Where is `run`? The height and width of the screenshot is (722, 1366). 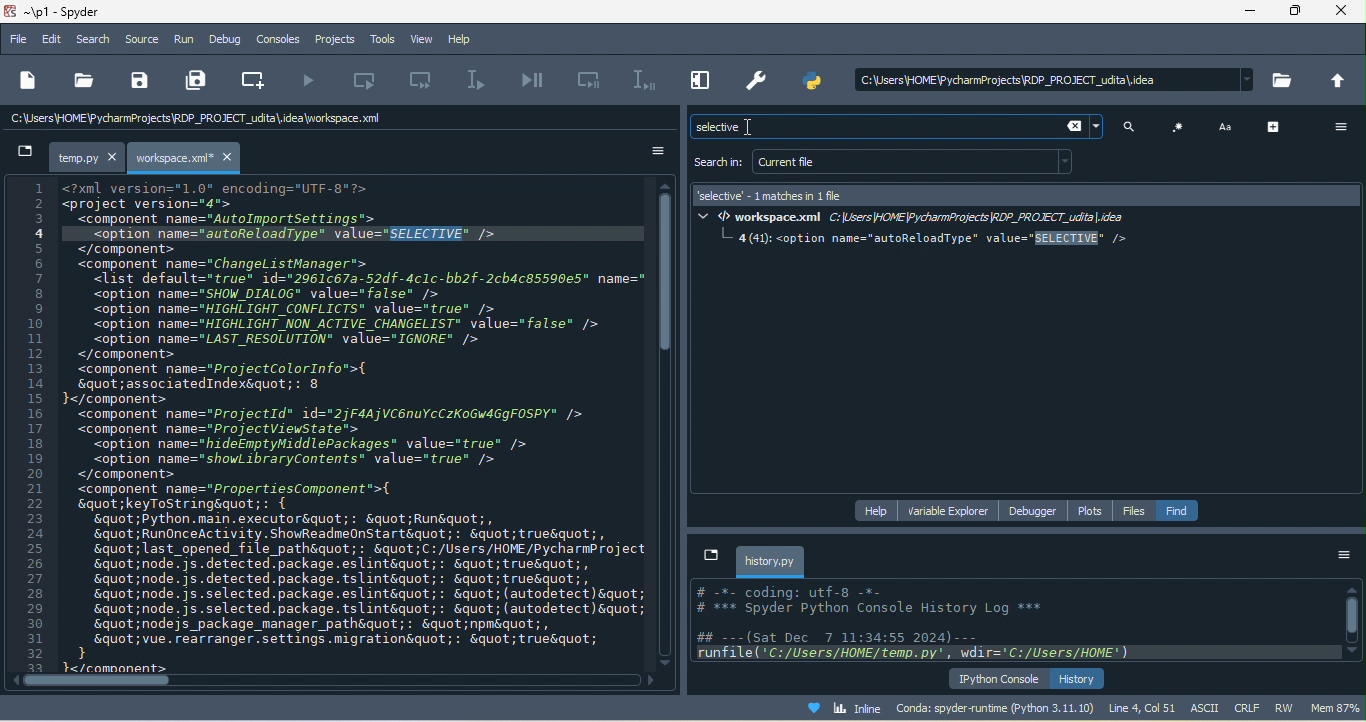
run is located at coordinates (185, 42).